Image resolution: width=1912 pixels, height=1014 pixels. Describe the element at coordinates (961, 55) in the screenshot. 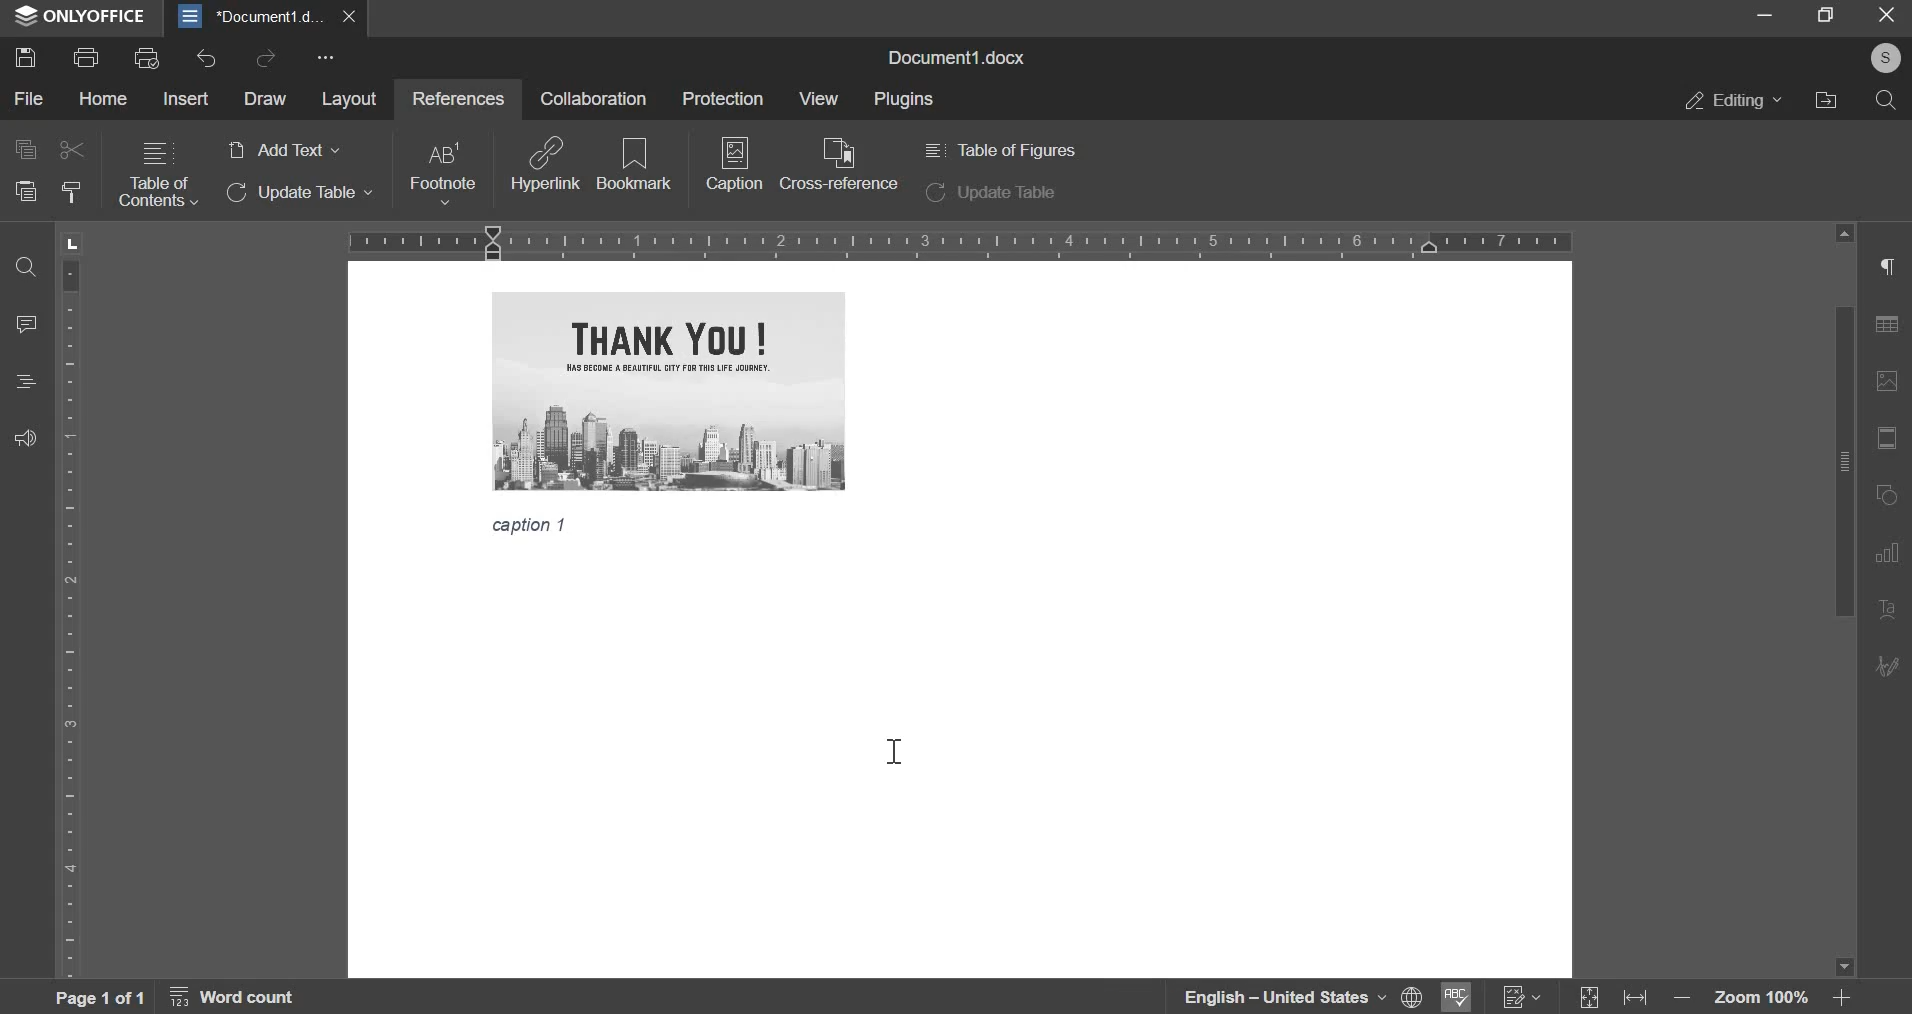

I see `document1.docx` at that location.